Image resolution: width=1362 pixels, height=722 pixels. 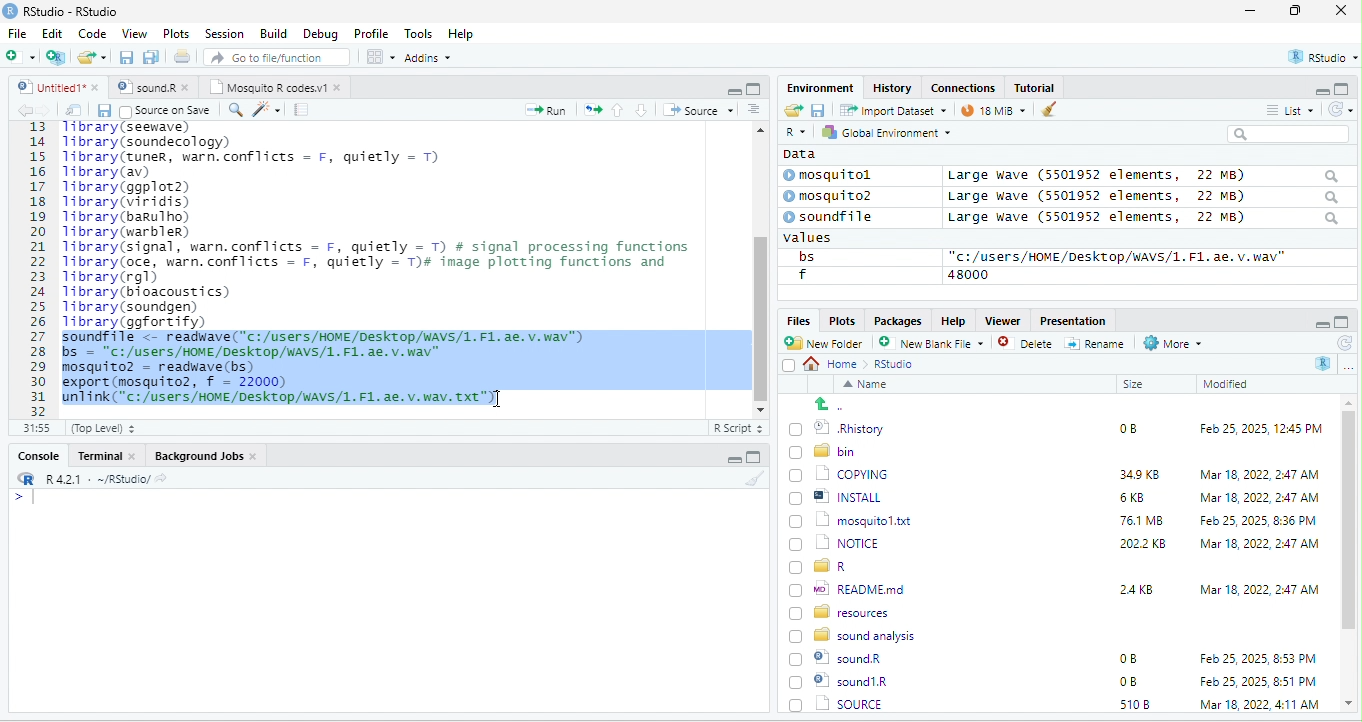 What do you see at coordinates (394, 262) in the screenshot?
I see `fipt 2 (0) ©] Rhistory 0B Feb 25, 2025, 12:45 PM
oO bin
0) 1) copying 349K8 Mar 18,2022, 247 AM
(J ®] INSTALL 6KB Mar 18, 2022, 247 AM
(0 1) mosauitoxt T6IMB Feb 25,2025 8:36 PM
0 [3 norce 2002K8 Mar 18, 2022, 247 AM
0 @r
(7) %) READMEmd 248 Mar 18, 2022, 247 AM
(0) resources
[5 sound analysis
(0) ©) soundiR LO Feb 25, 2025, 851 PM
0 1 source s108 Mar 18, 2022, 41 AM
(71 Uninstallexe 1302KB  Apr26,2022 1.00PM ¥` at bounding box center [394, 262].